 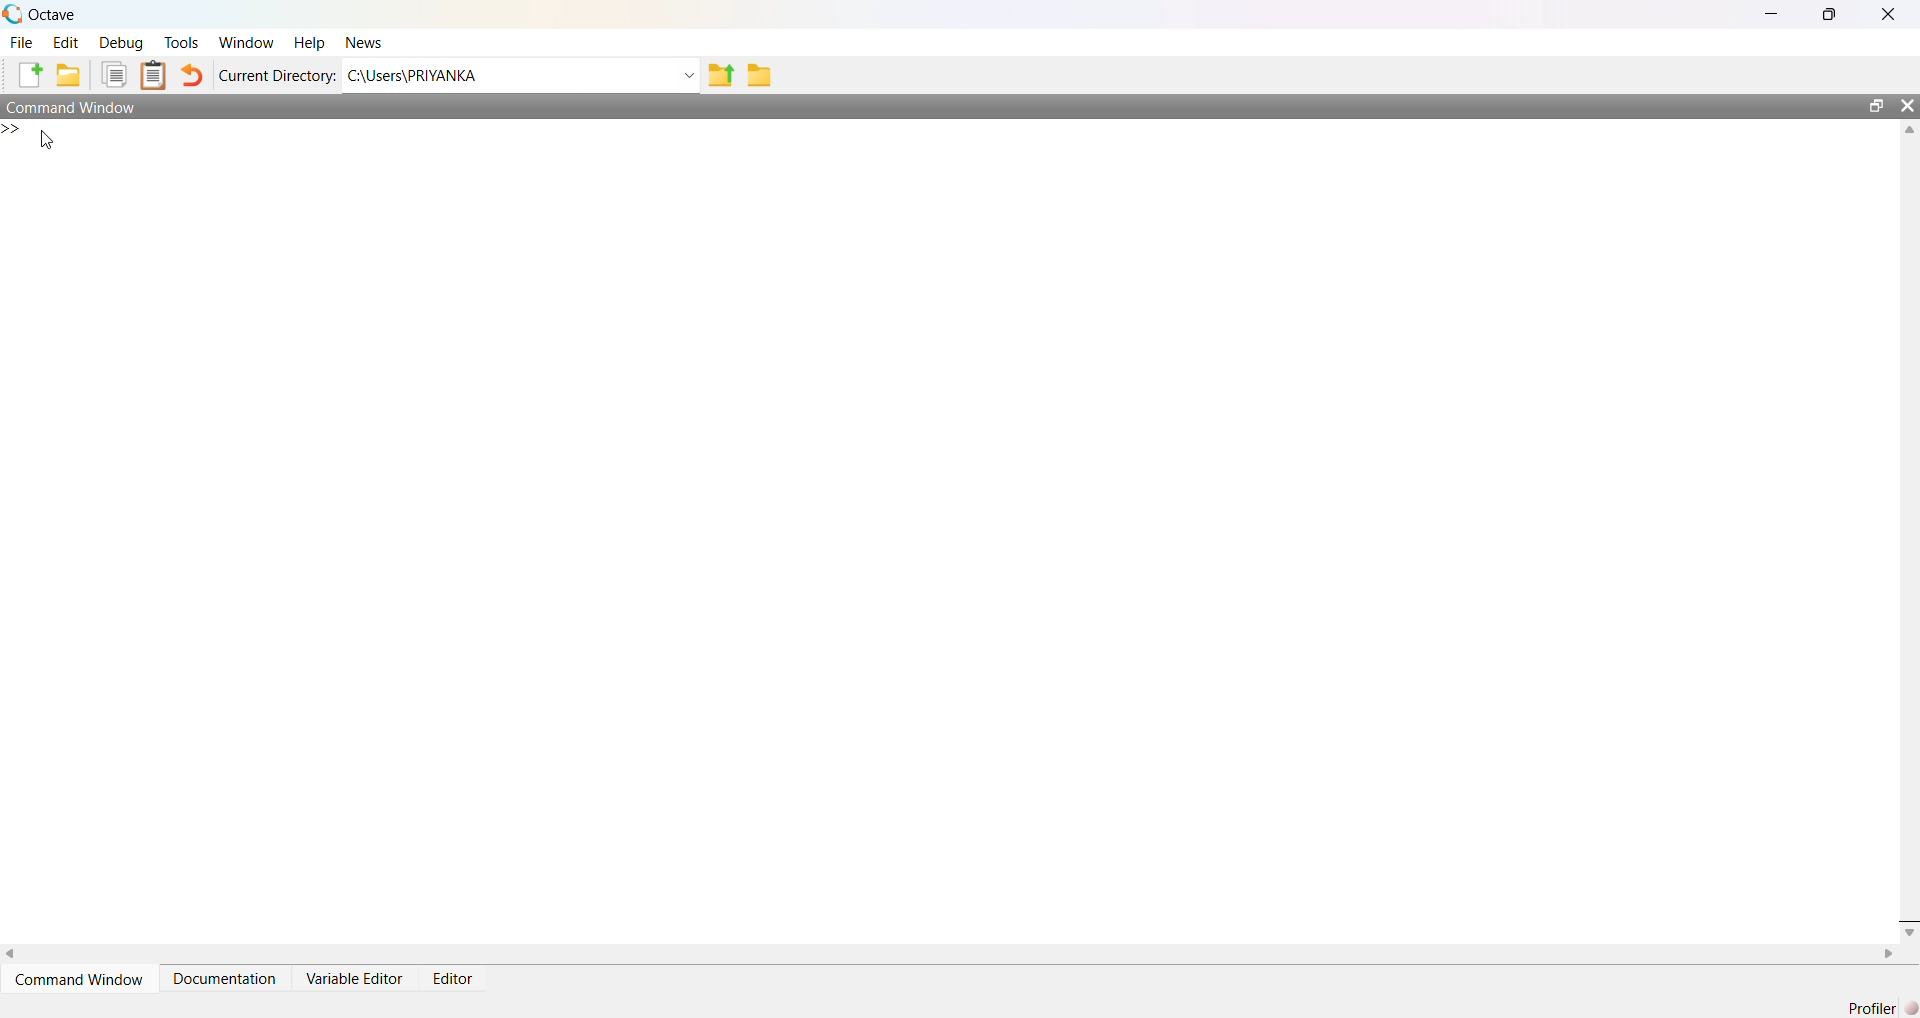 What do you see at coordinates (1881, 1006) in the screenshot?
I see `Profiler` at bounding box center [1881, 1006].